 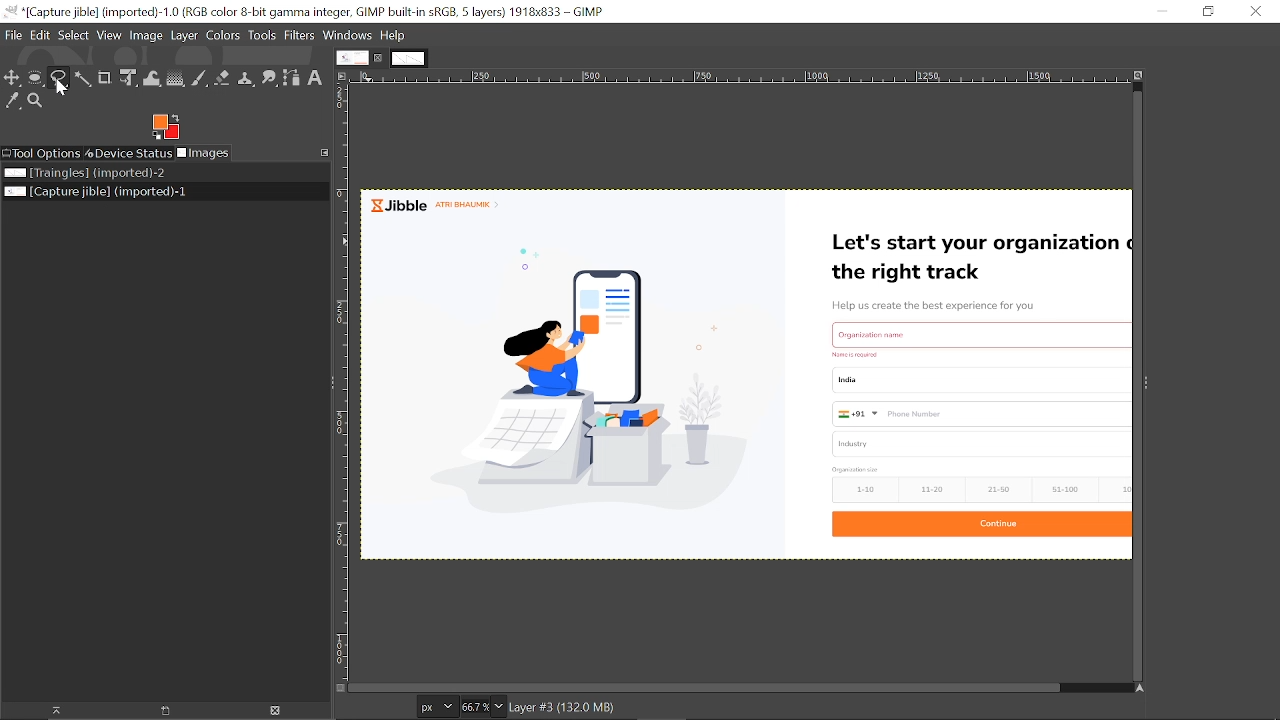 I want to click on Access the image menu, so click(x=344, y=77).